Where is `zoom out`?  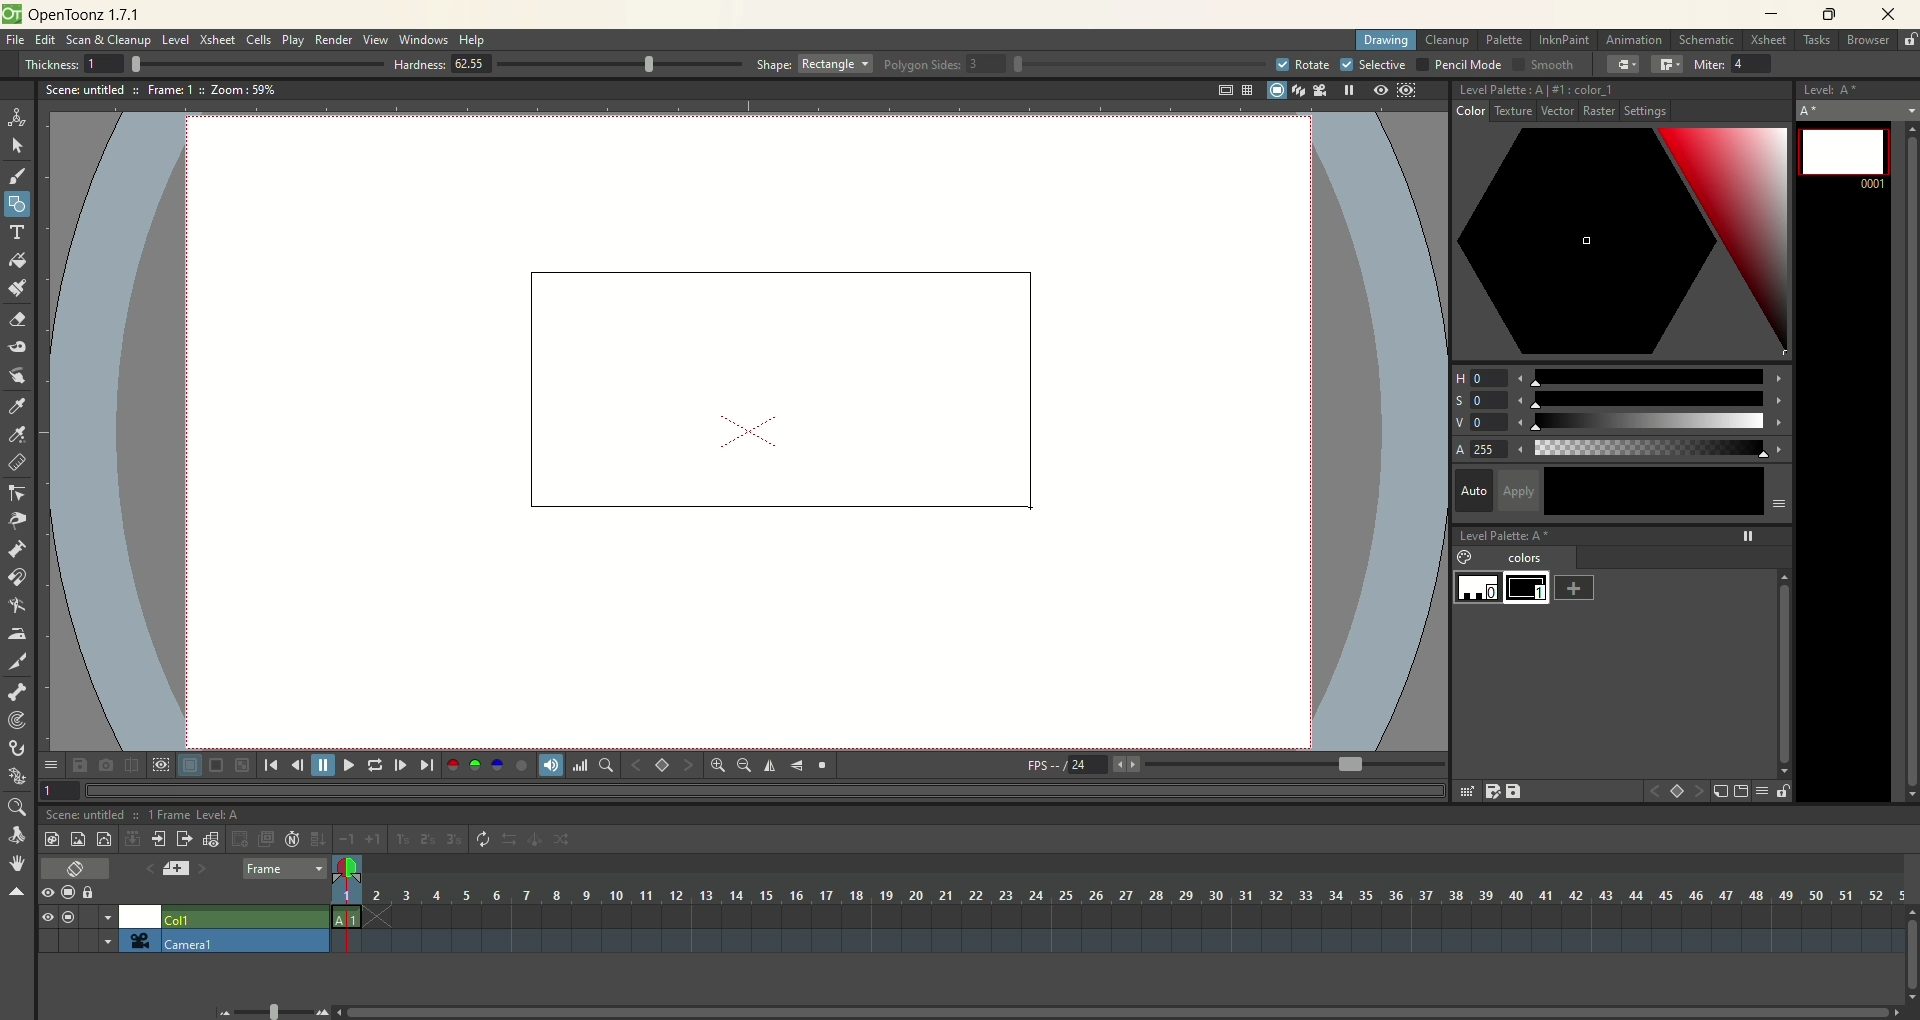
zoom out is located at coordinates (744, 767).